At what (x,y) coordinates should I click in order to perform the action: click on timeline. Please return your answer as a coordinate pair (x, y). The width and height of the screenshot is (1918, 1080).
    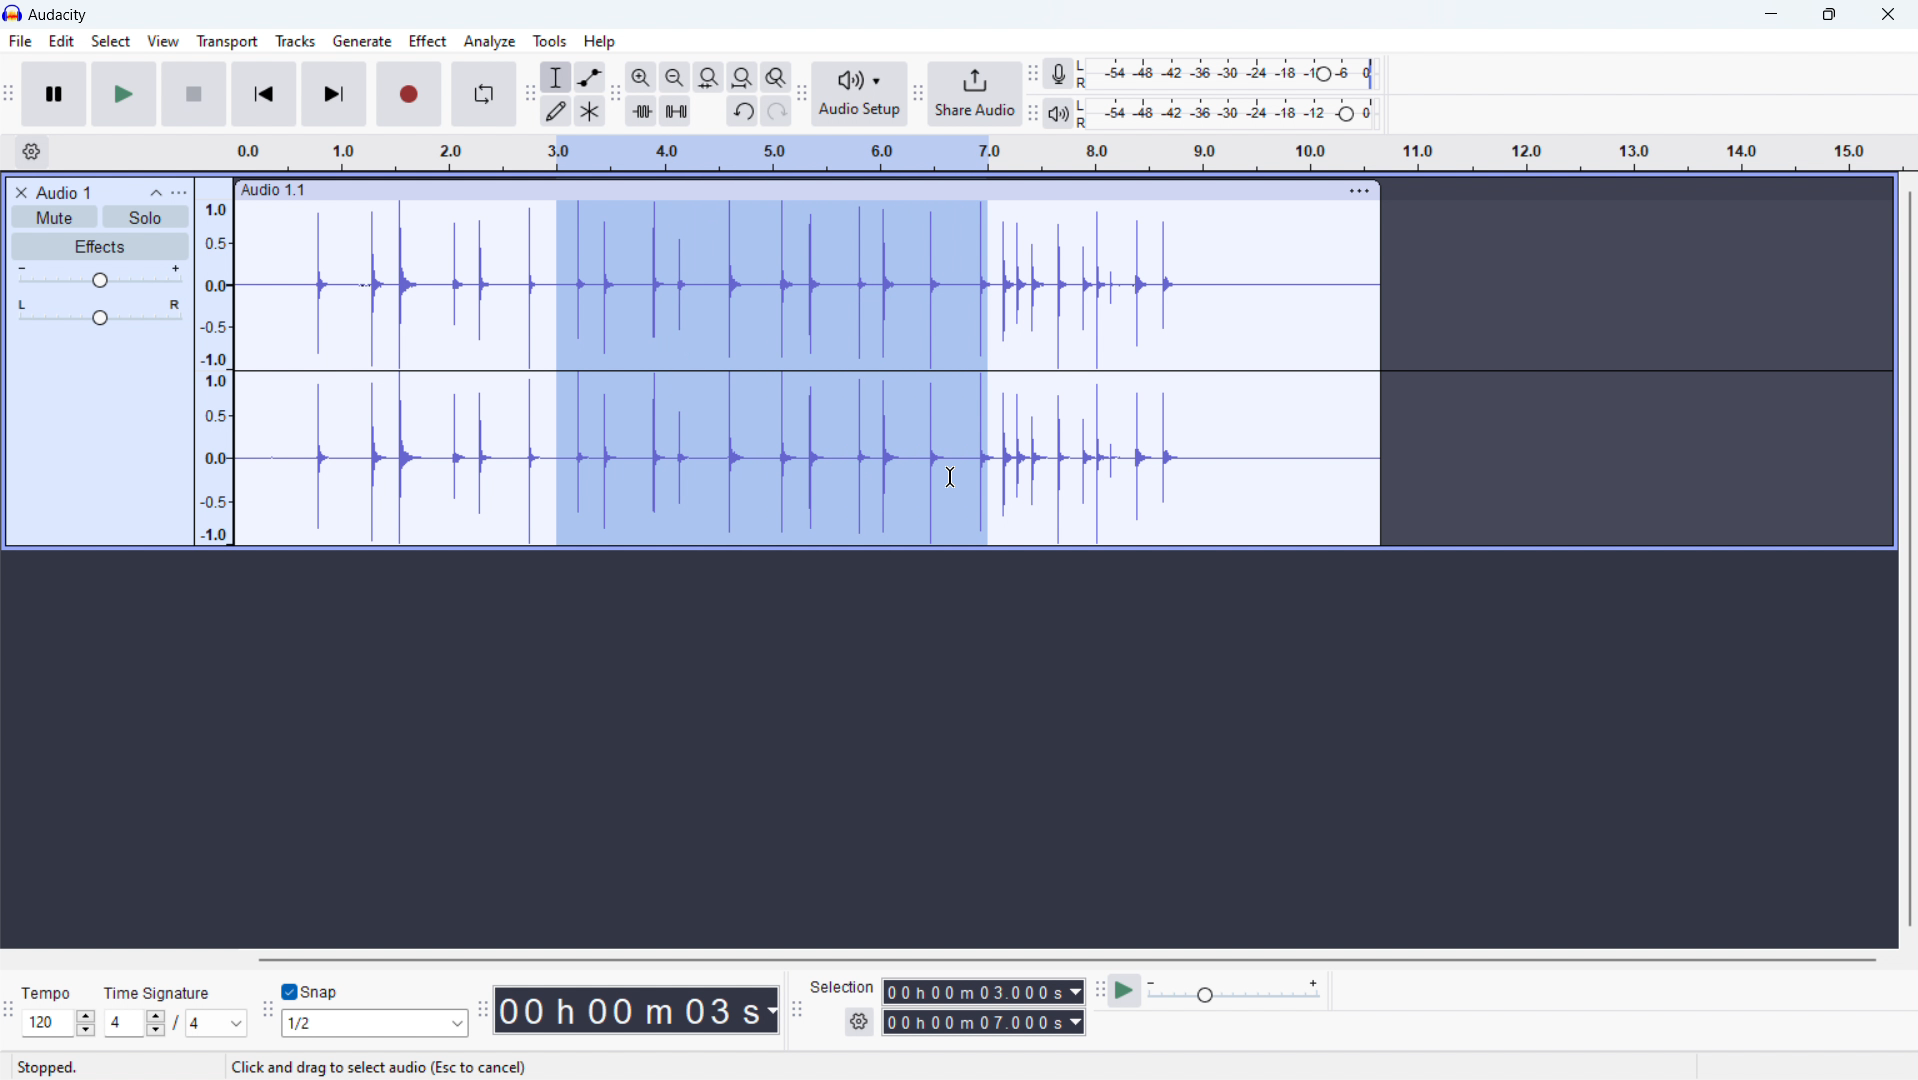
    Looking at the image, I should click on (1068, 153).